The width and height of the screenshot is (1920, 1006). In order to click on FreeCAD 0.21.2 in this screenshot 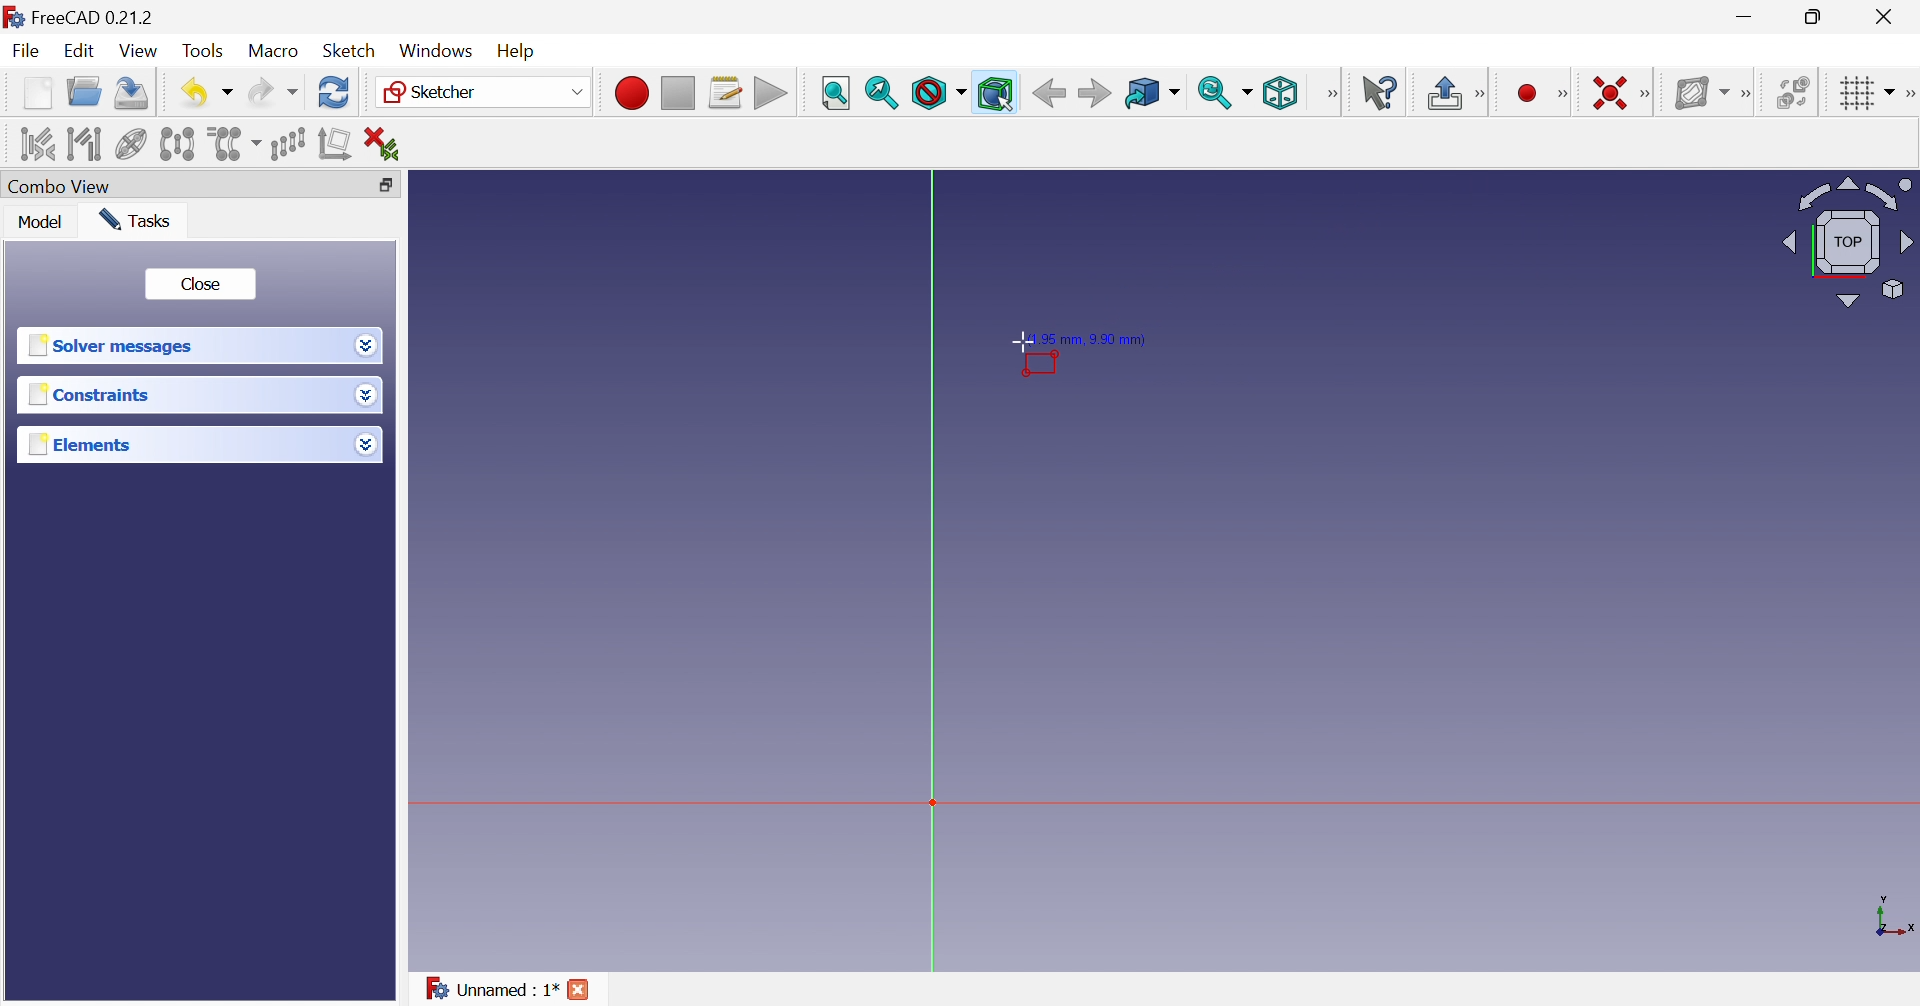, I will do `click(94, 17)`.